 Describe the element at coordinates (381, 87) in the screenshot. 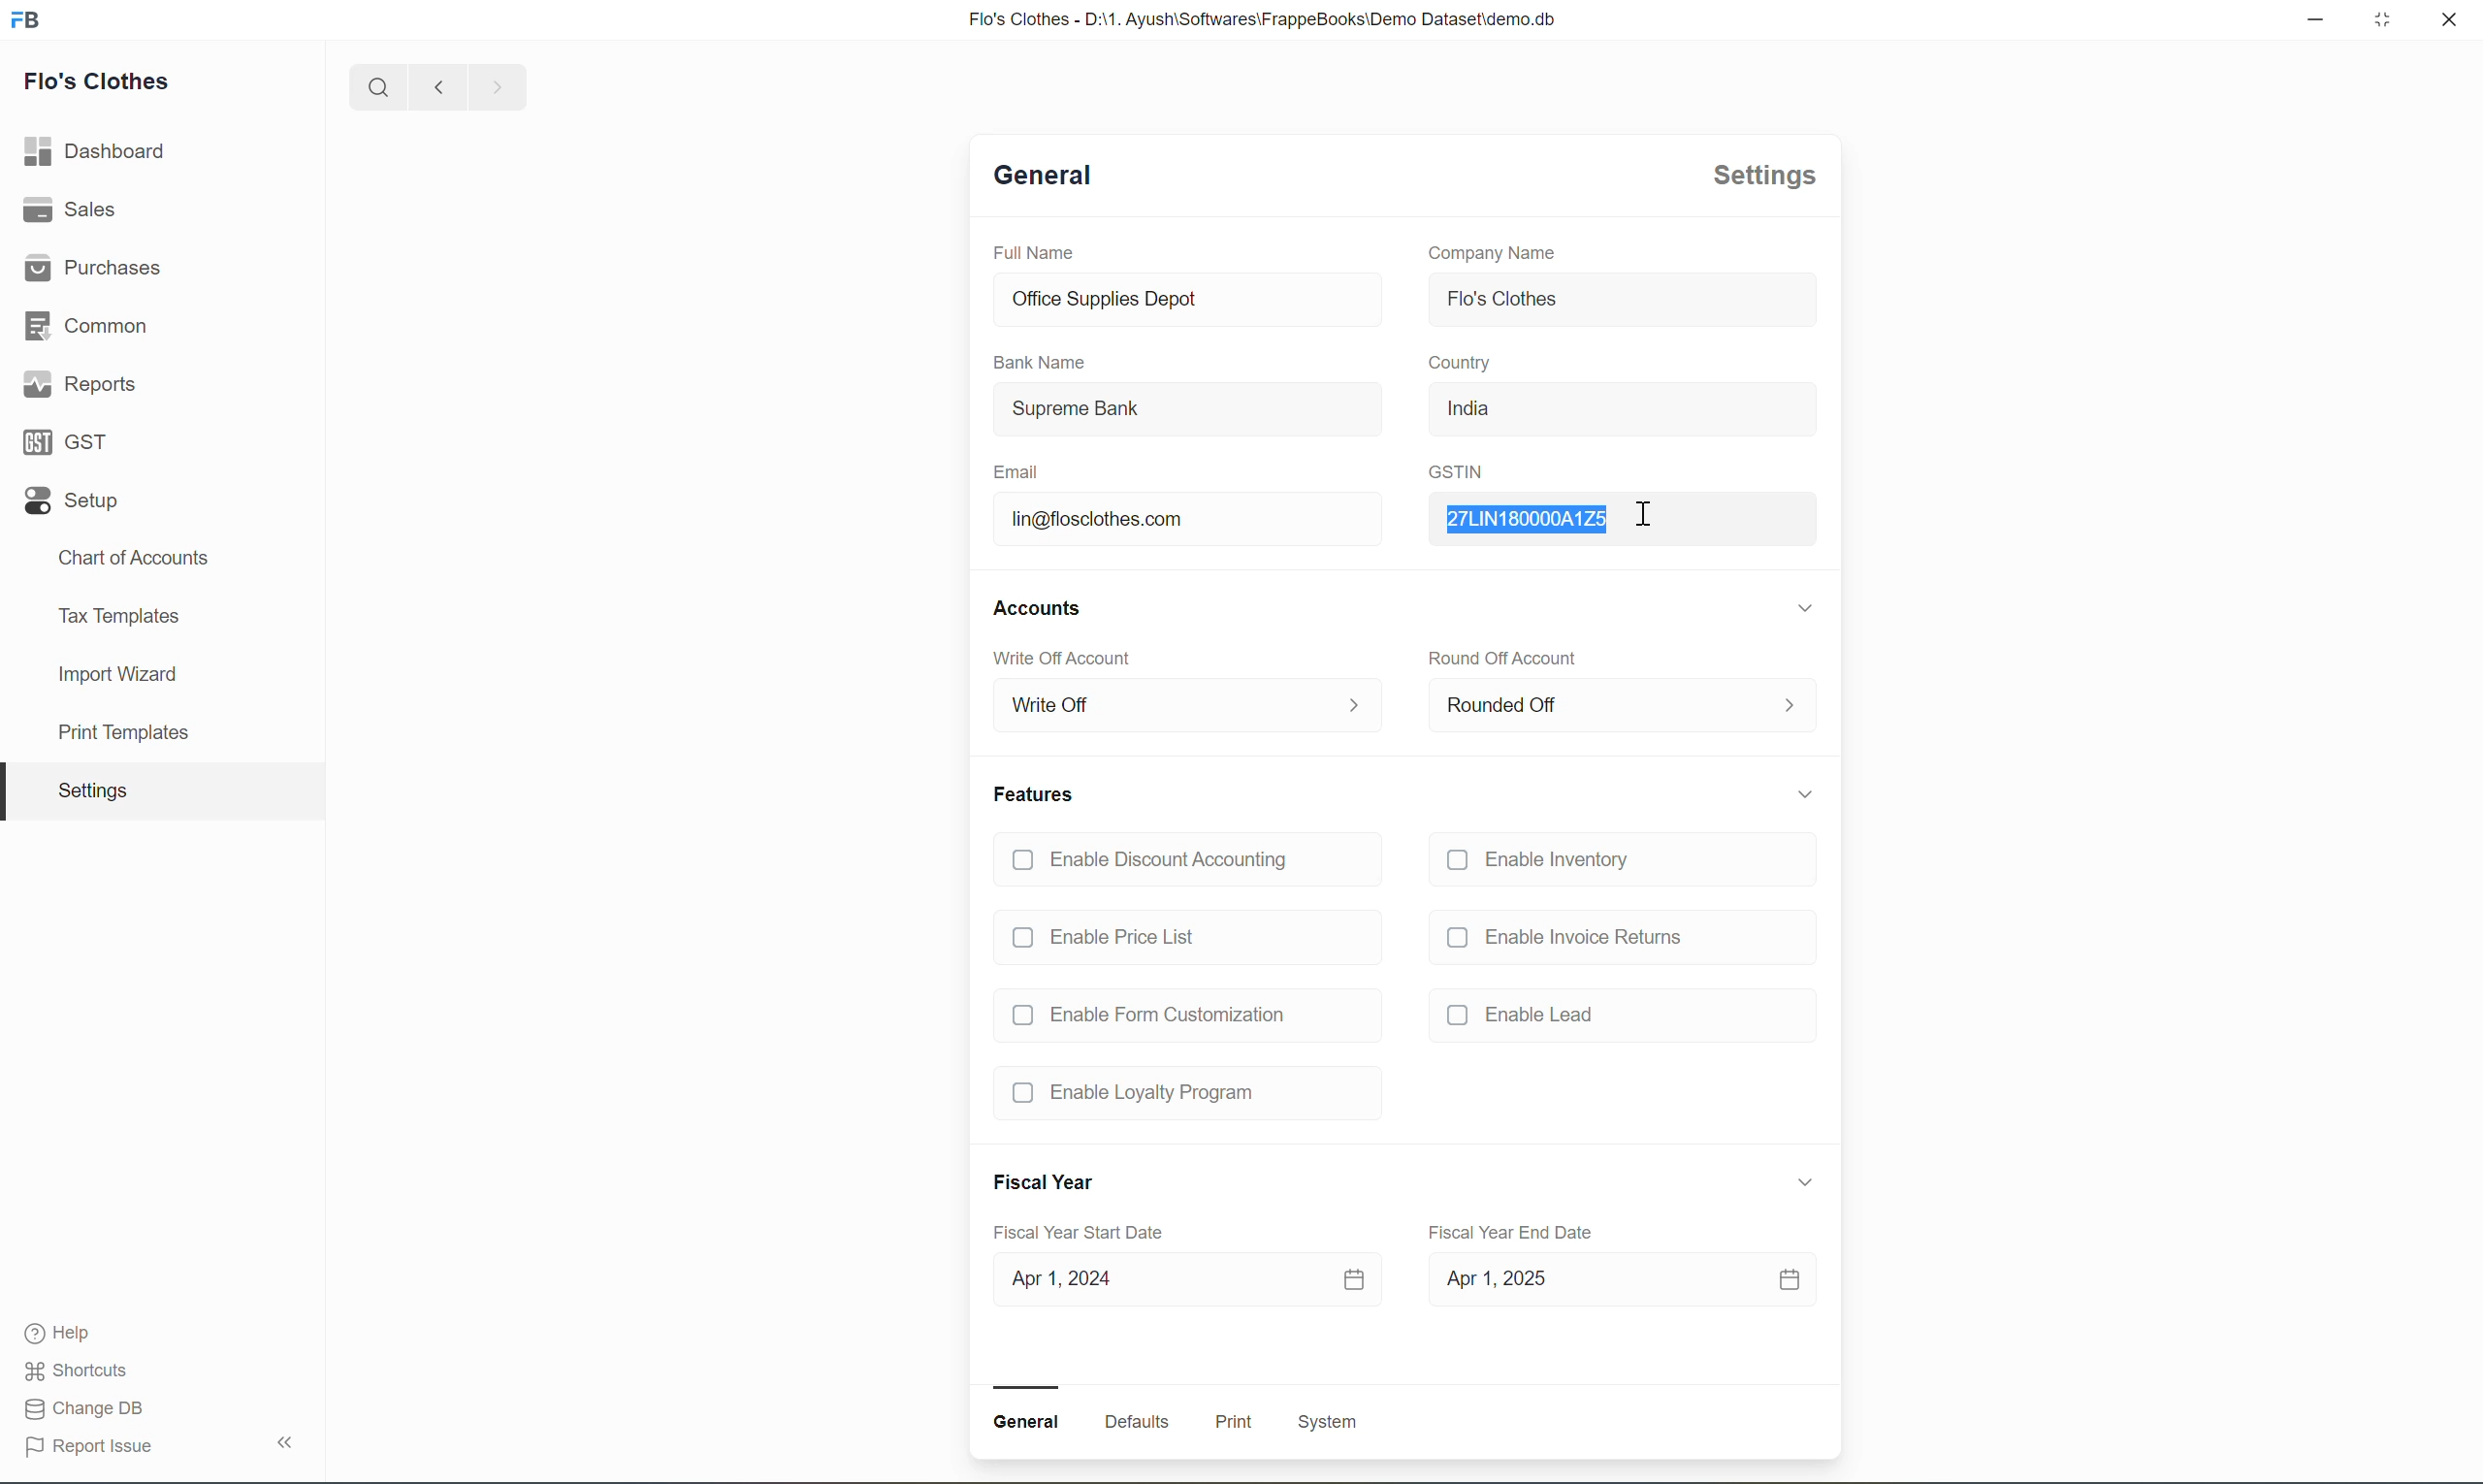

I see `search` at that location.